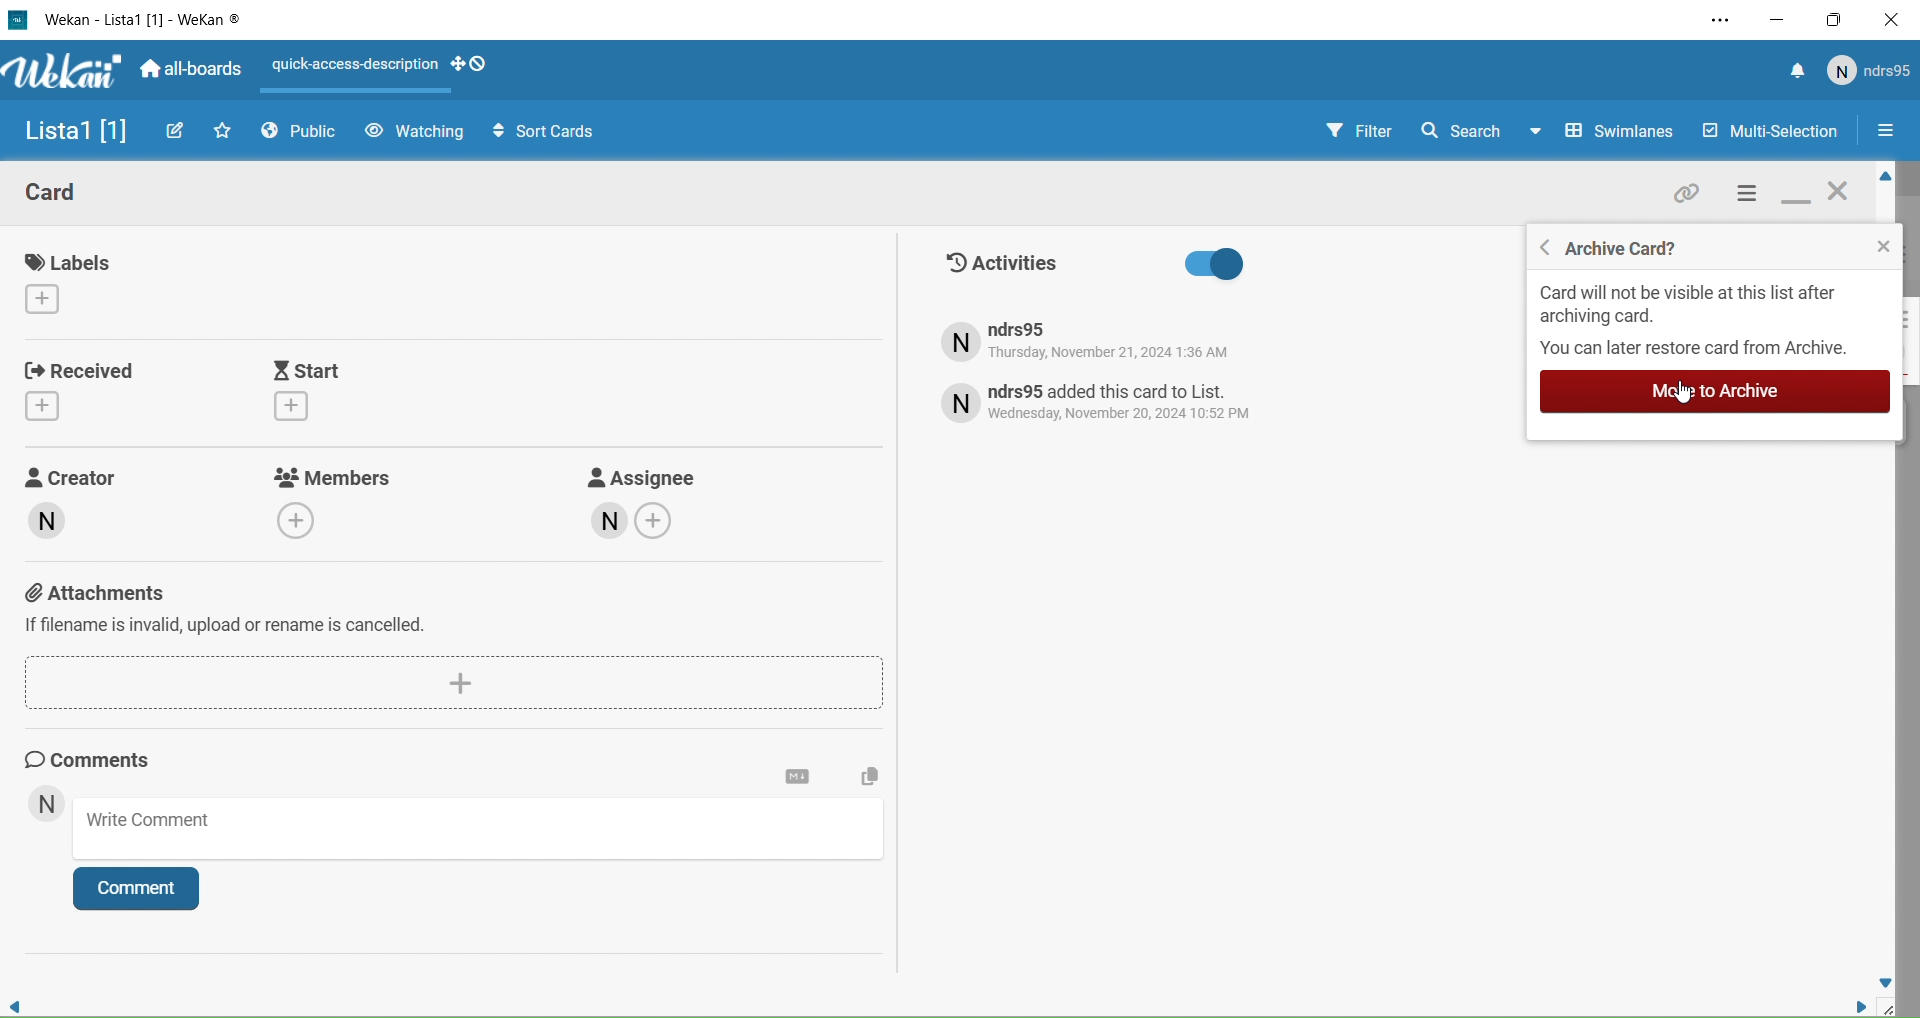 The width and height of the screenshot is (1920, 1018). Describe the element at coordinates (1784, 20) in the screenshot. I see `Minimize` at that location.